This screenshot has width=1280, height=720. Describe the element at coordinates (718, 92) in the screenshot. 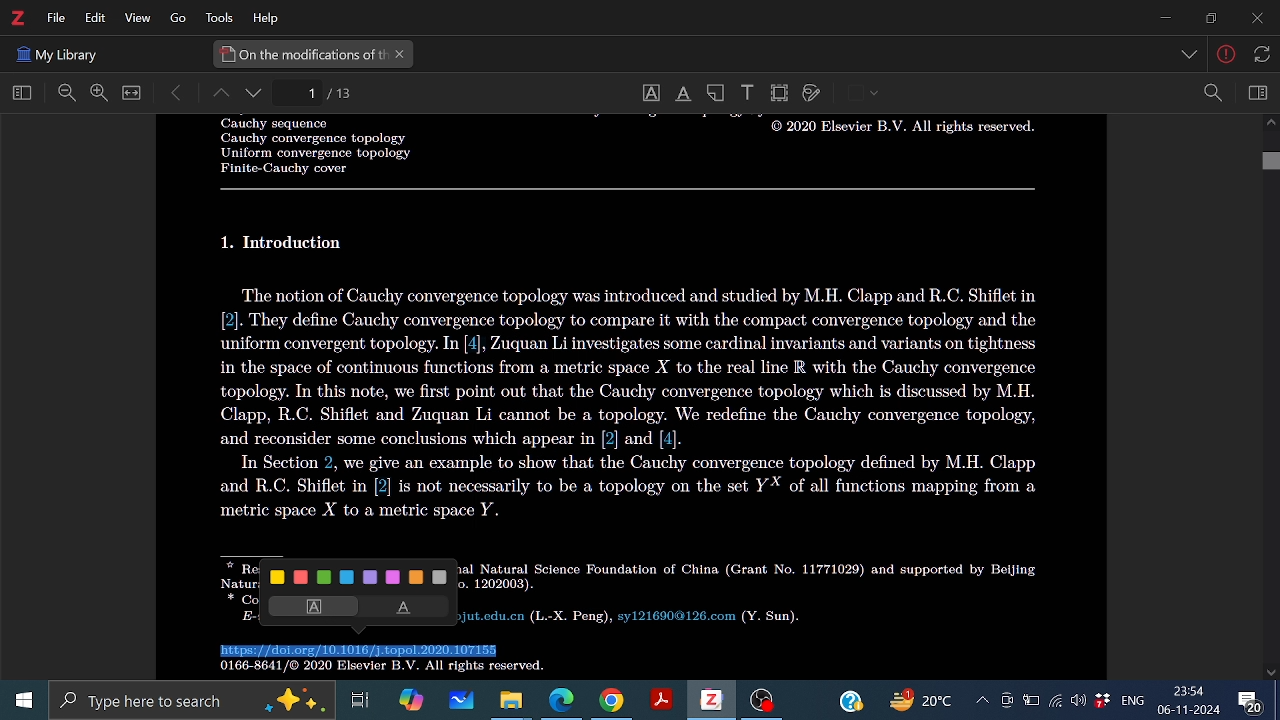

I see `Add note` at that location.